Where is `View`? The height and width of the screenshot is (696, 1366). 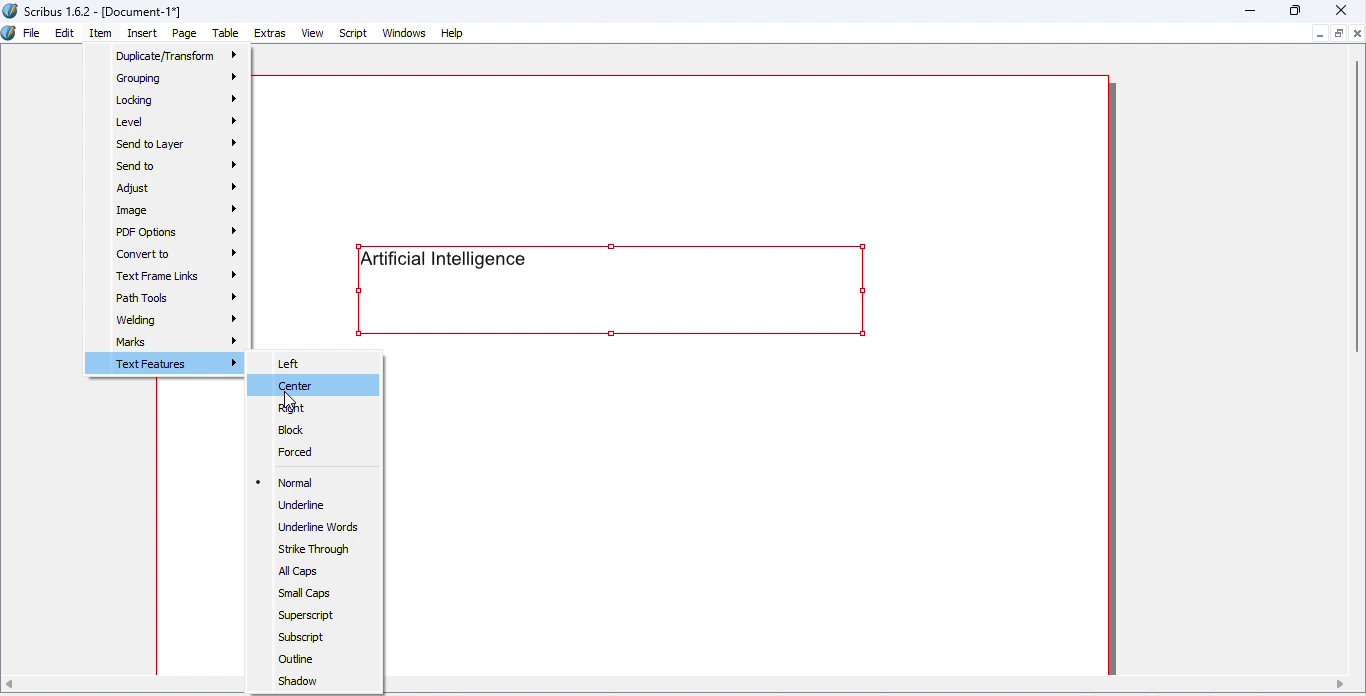
View is located at coordinates (315, 33).